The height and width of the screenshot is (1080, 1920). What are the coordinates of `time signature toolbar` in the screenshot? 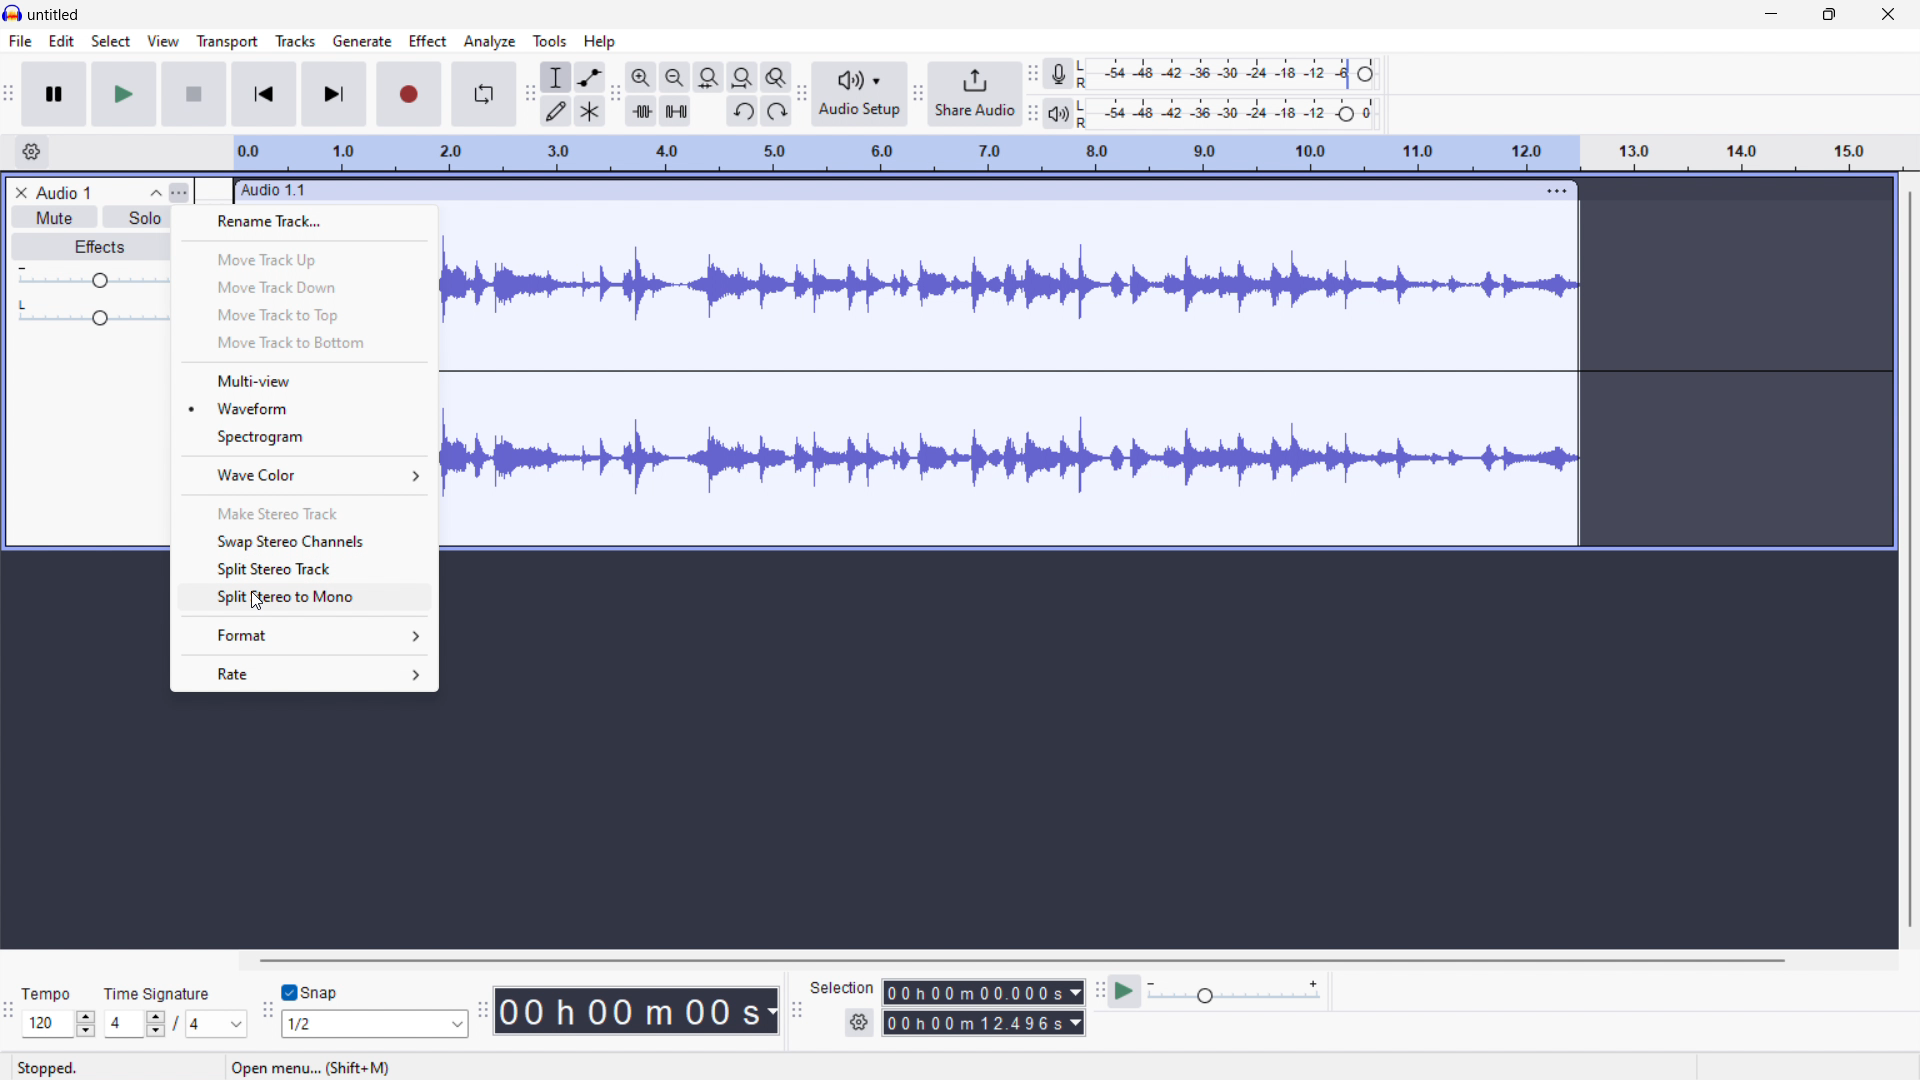 It's located at (9, 1016).